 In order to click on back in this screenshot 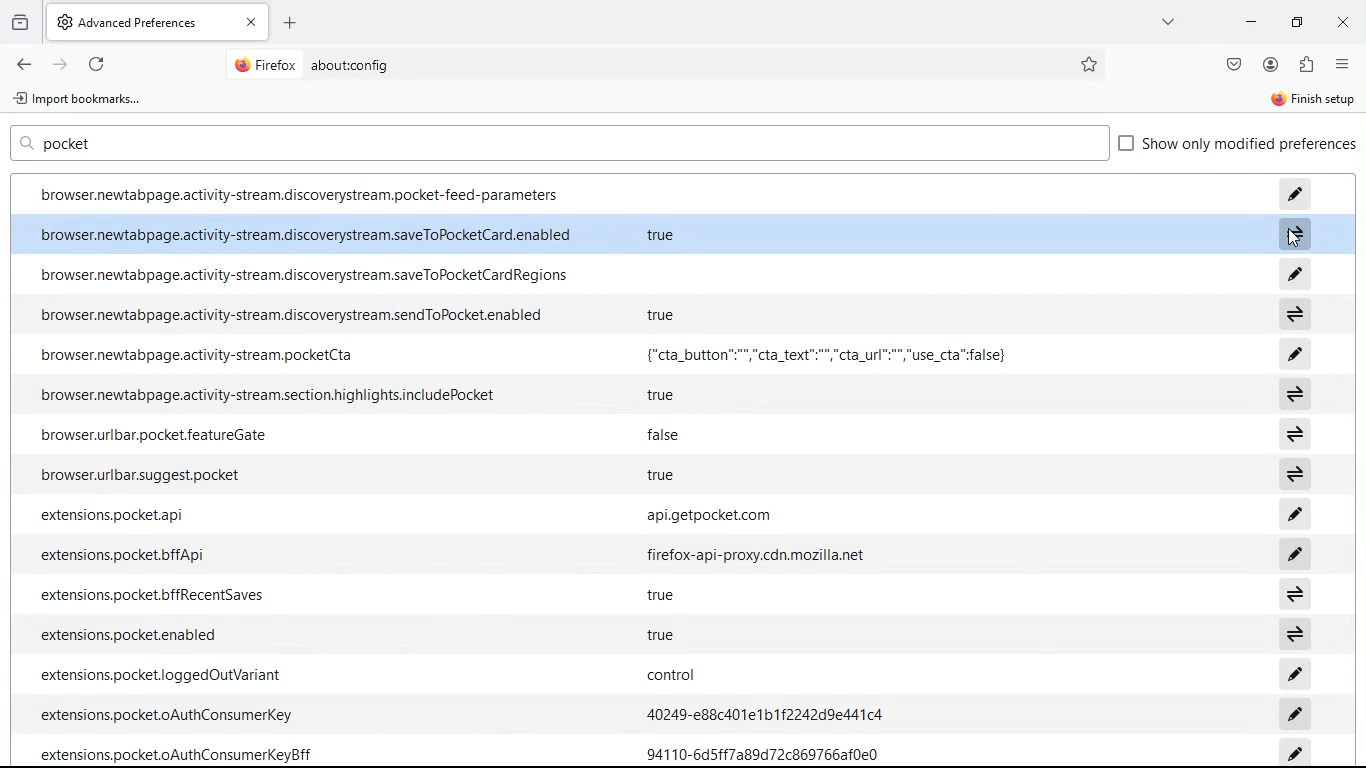, I will do `click(23, 64)`.